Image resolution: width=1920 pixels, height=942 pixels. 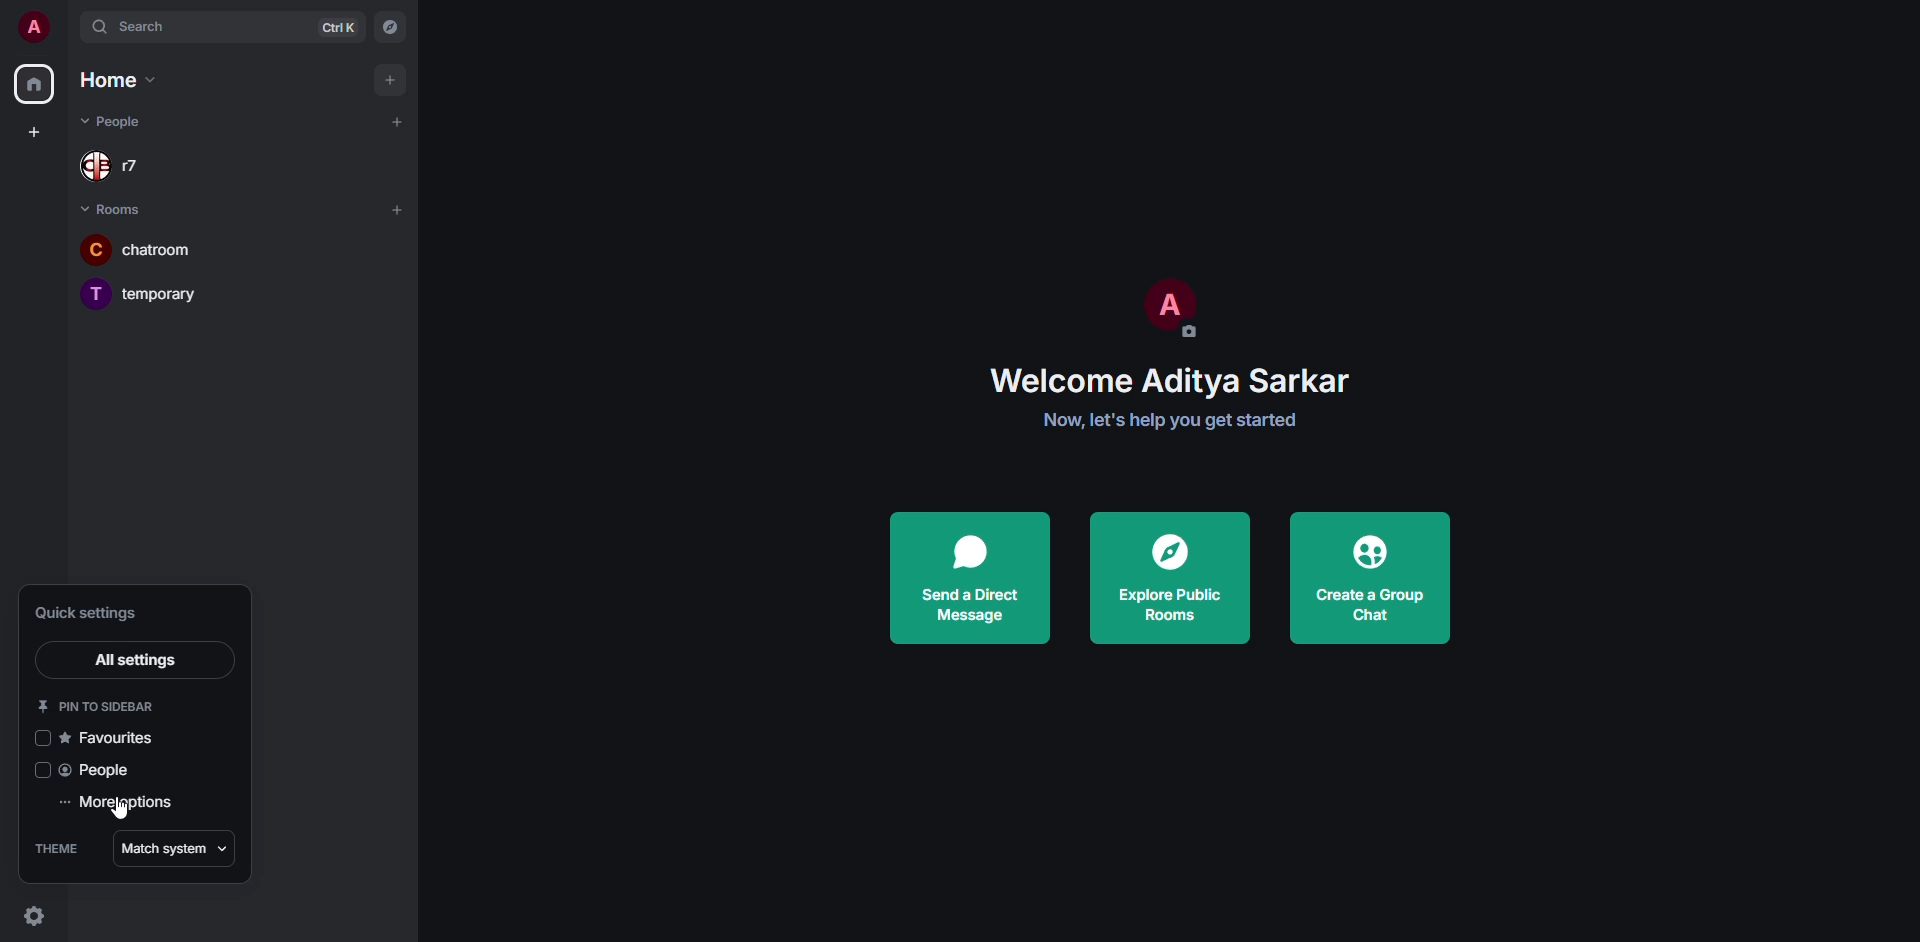 I want to click on home, so click(x=34, y=83).